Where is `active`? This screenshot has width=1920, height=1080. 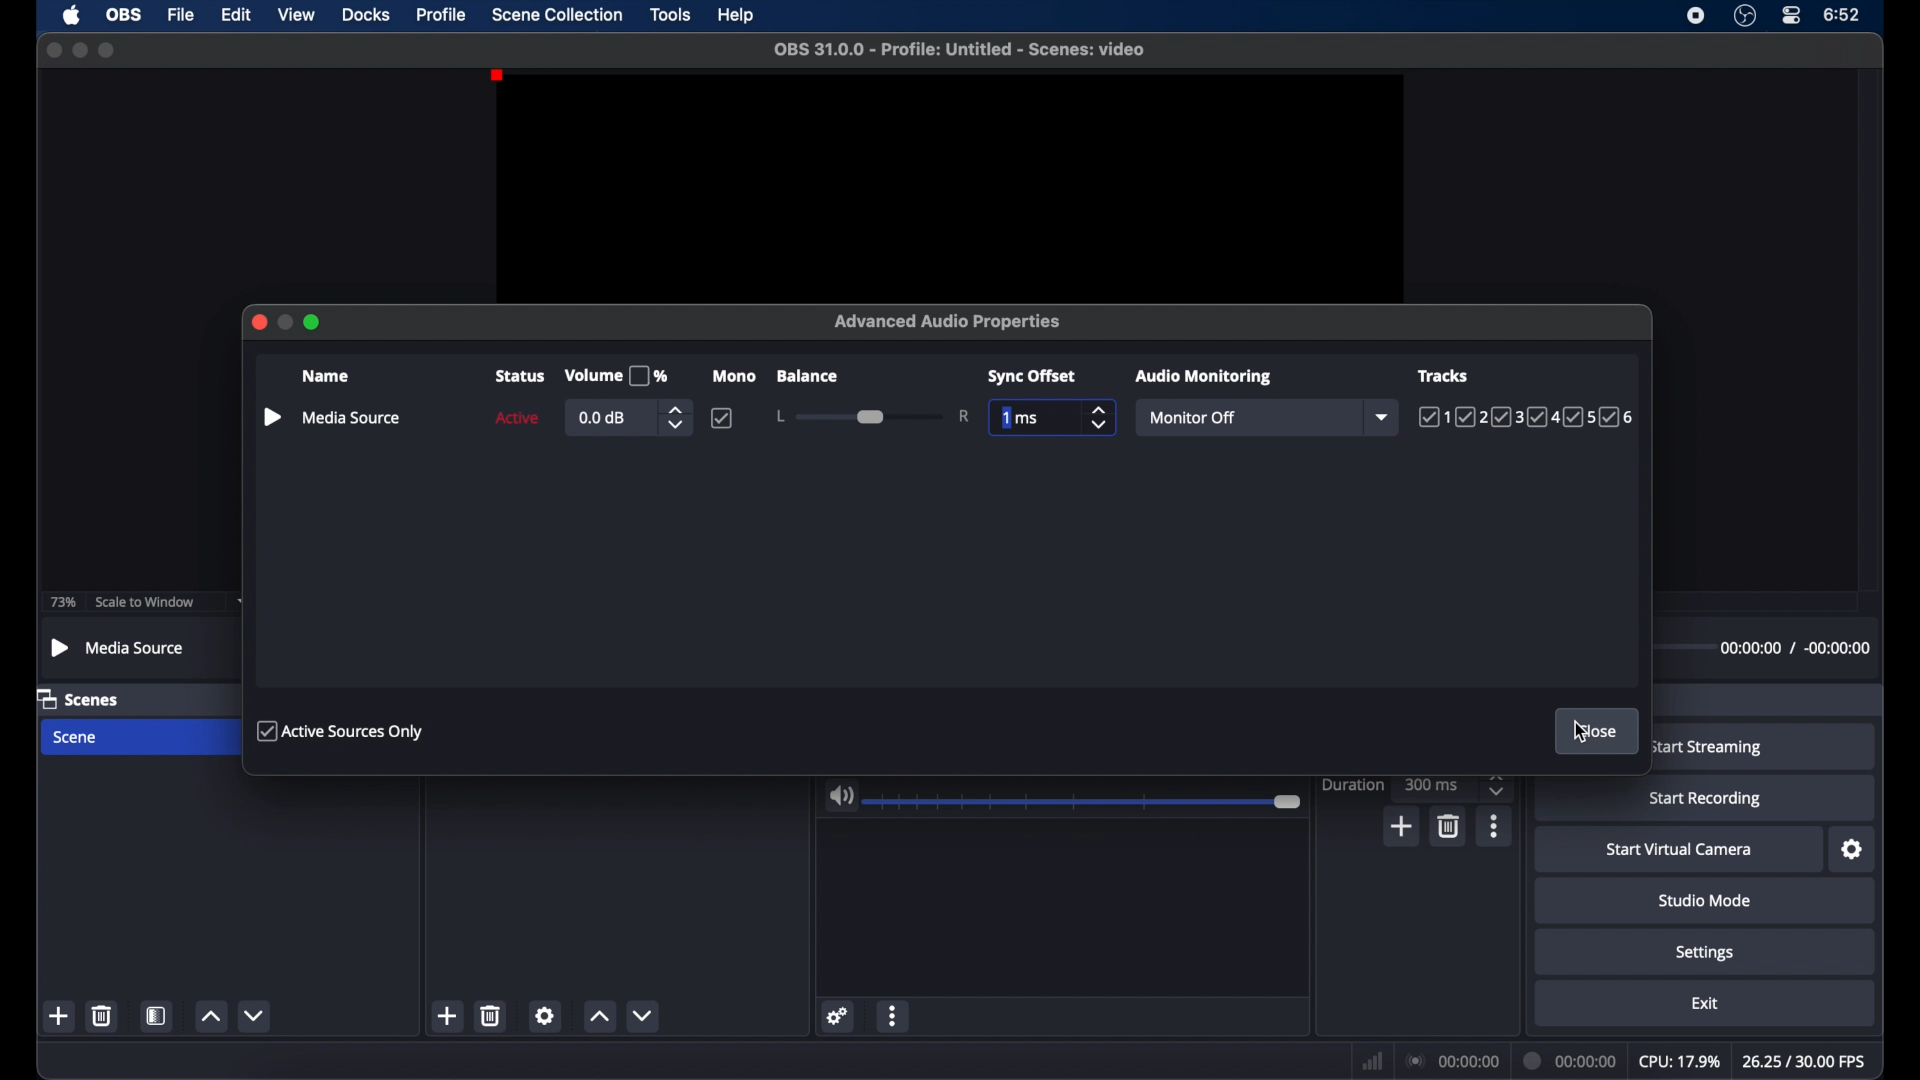
active is located at coordinates (516, 419).